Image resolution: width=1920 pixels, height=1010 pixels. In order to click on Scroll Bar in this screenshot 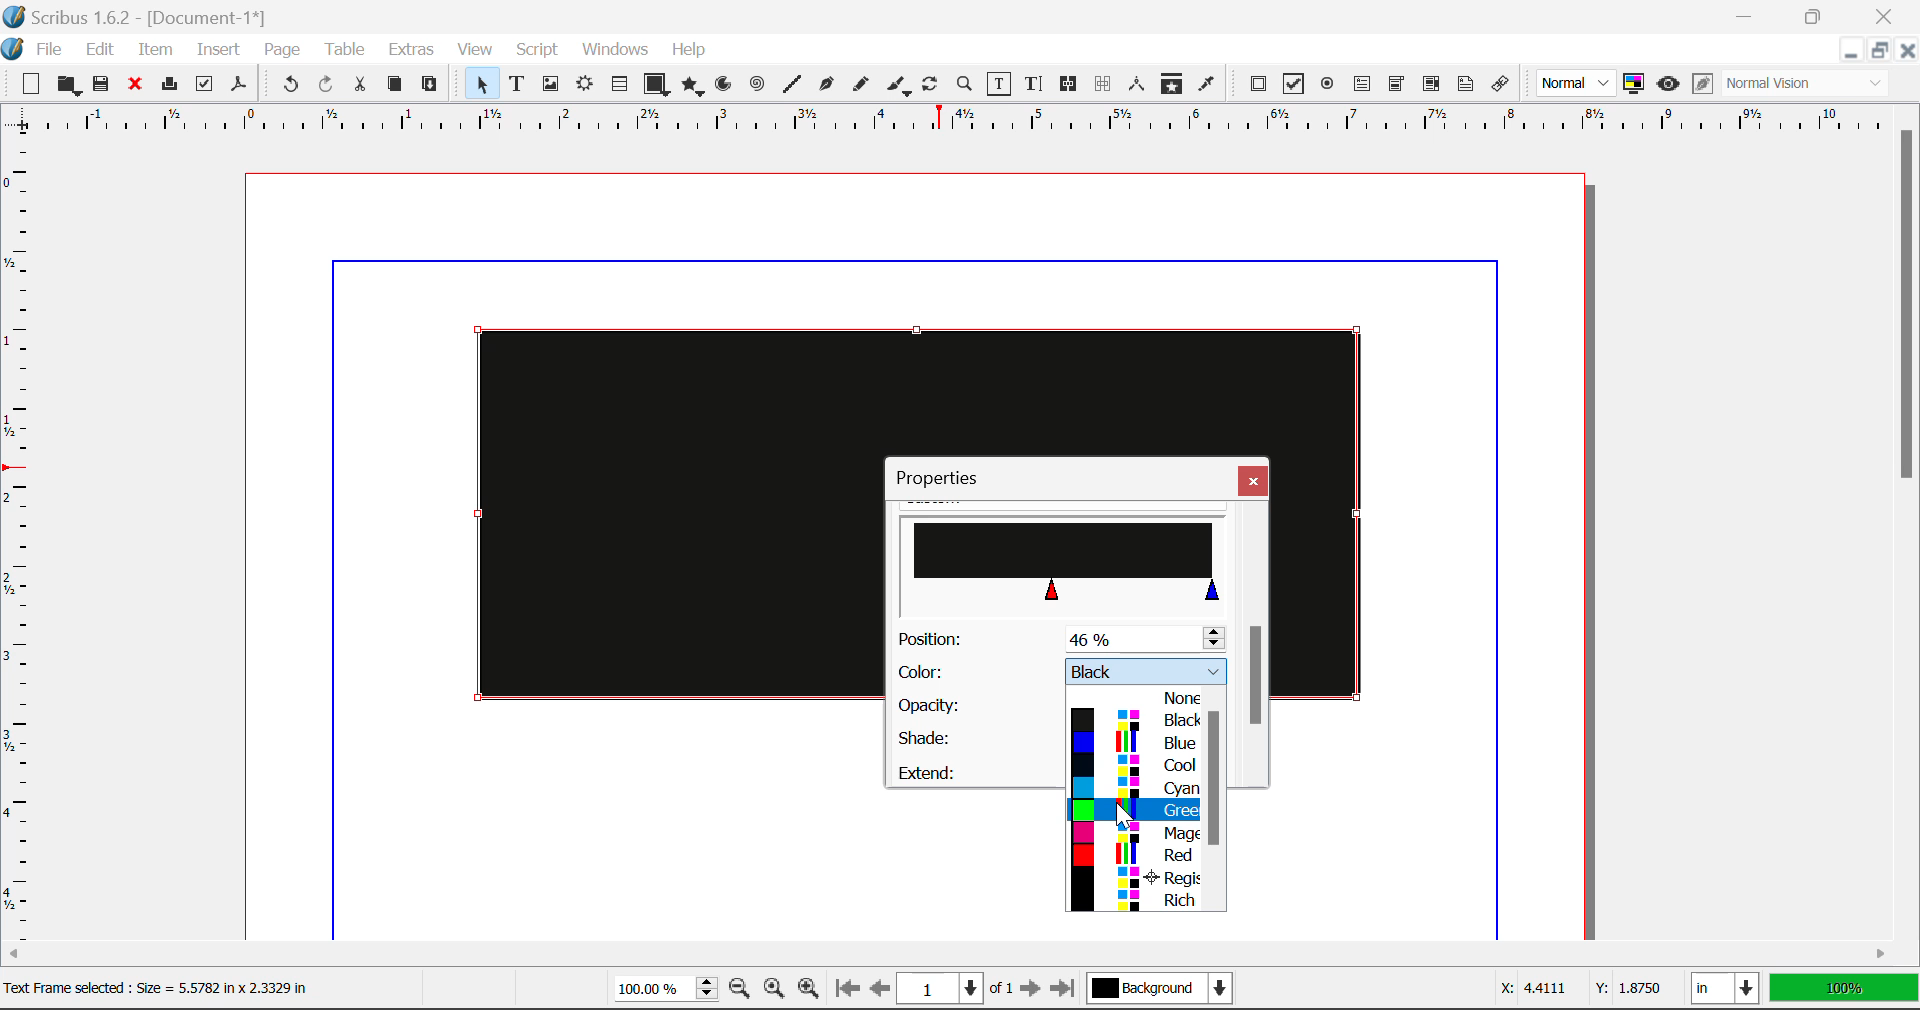, I will do `click(974, 953)`.